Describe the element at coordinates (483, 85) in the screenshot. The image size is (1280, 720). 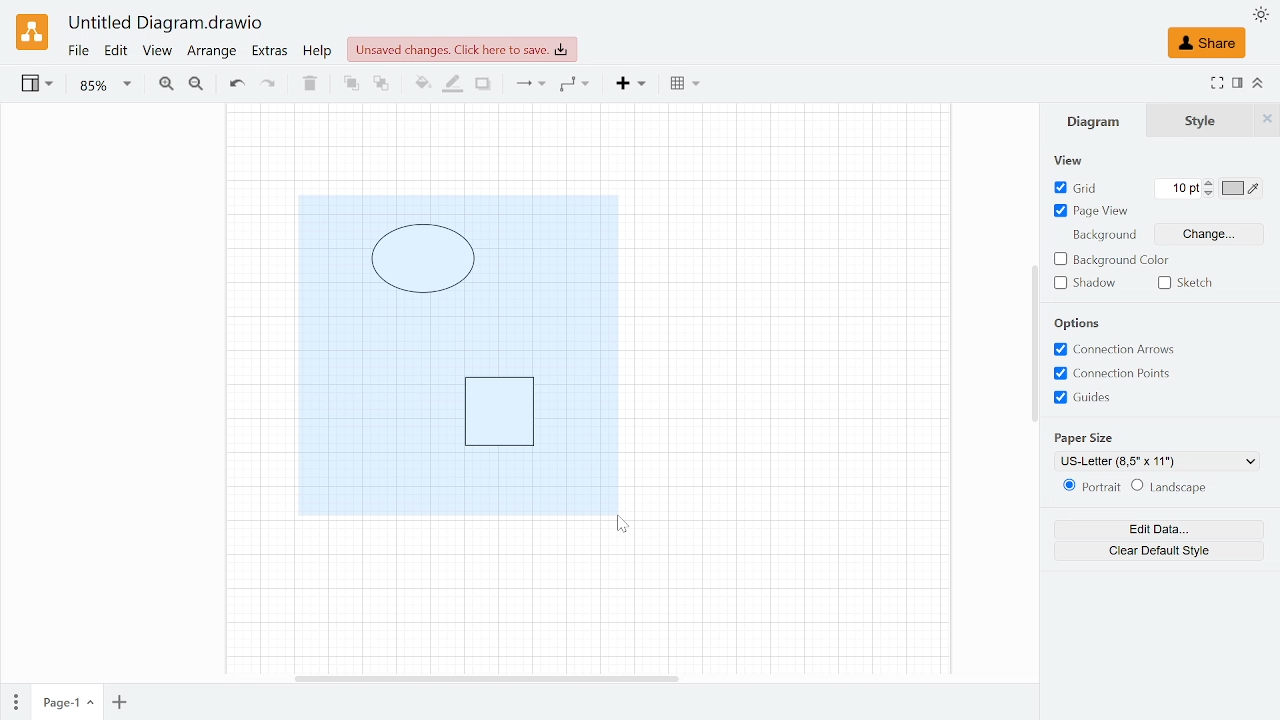
I see `Shadow` at that location.